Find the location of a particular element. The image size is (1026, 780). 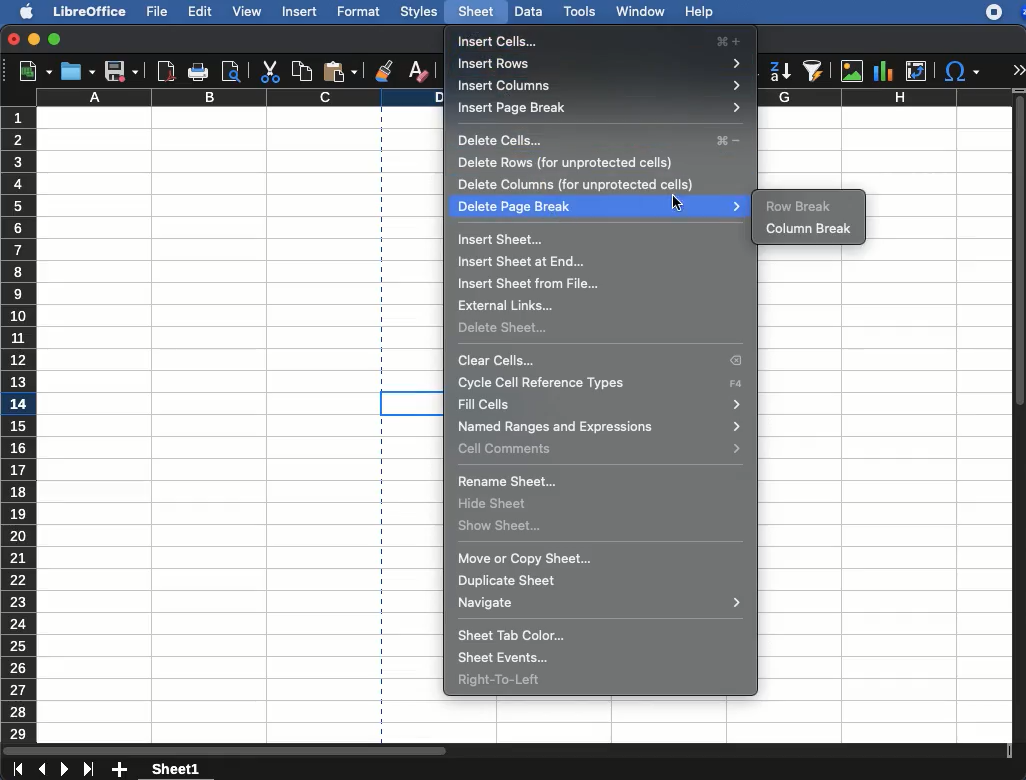

show sheet is located at coordinates (501, 526).